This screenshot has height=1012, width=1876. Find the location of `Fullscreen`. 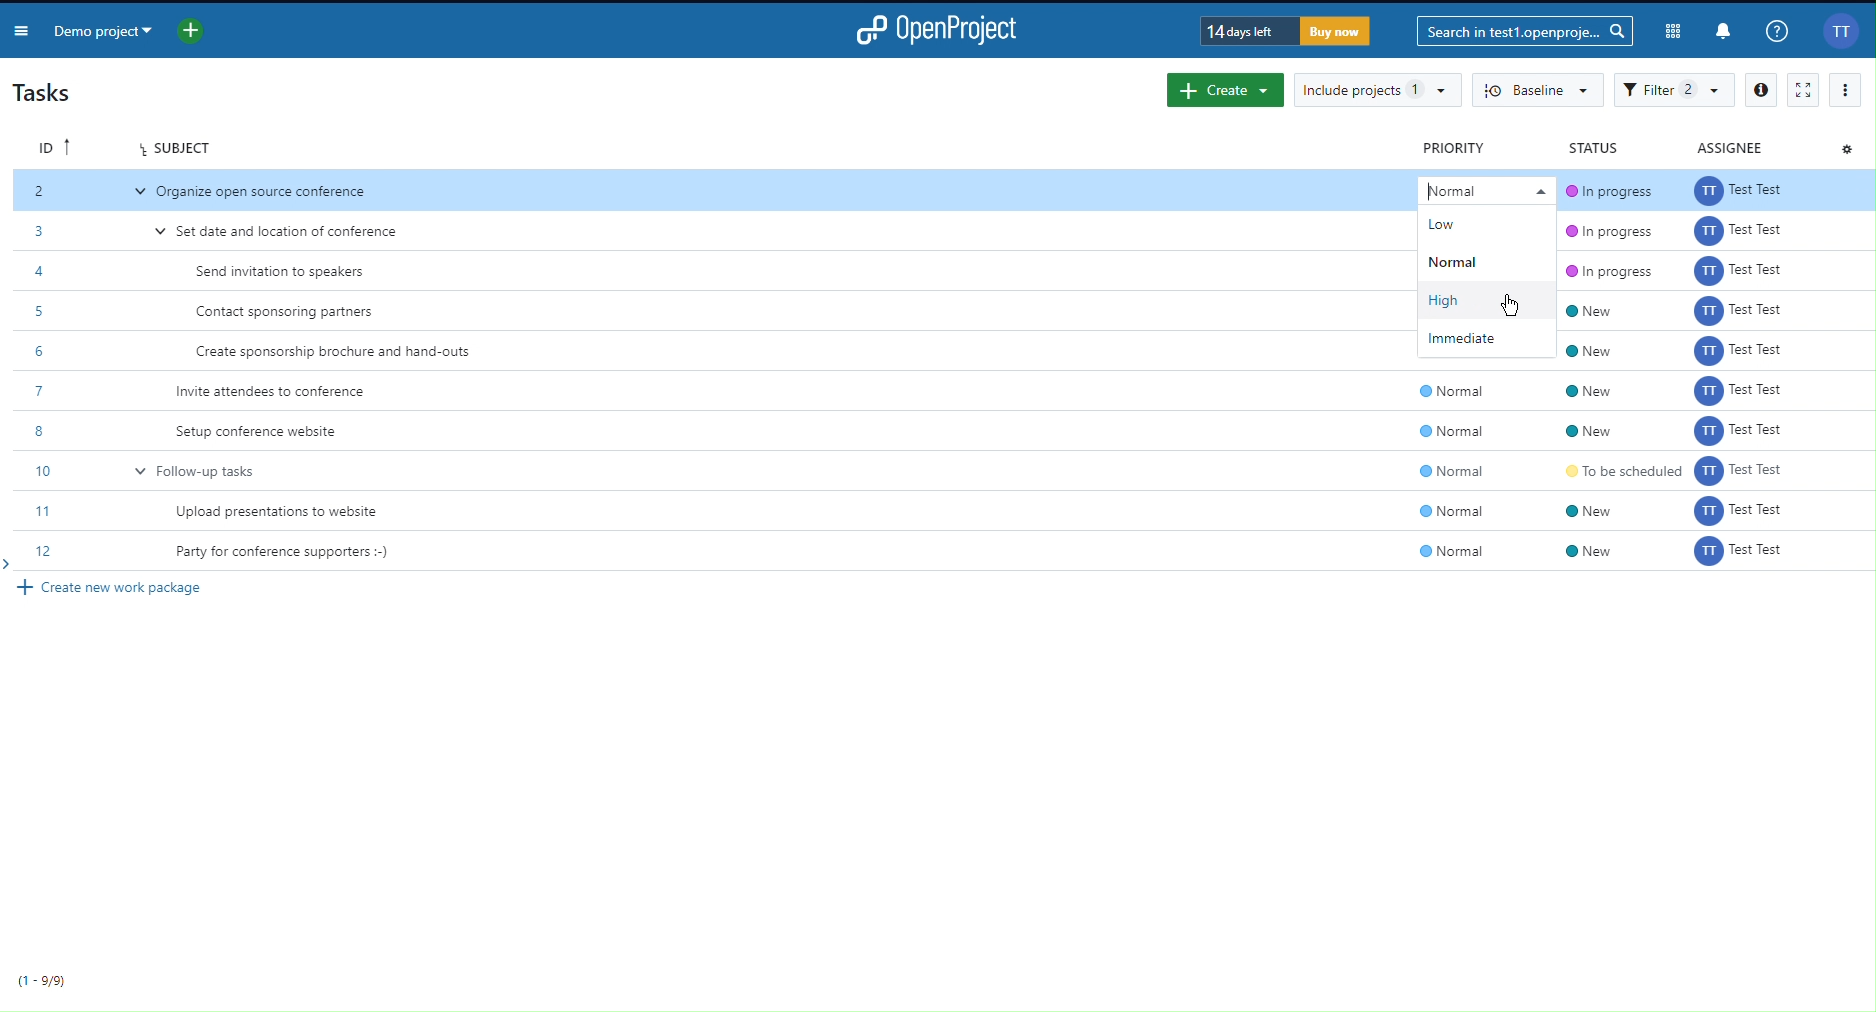

Fullscreen is located at coordinates (1803, 89).